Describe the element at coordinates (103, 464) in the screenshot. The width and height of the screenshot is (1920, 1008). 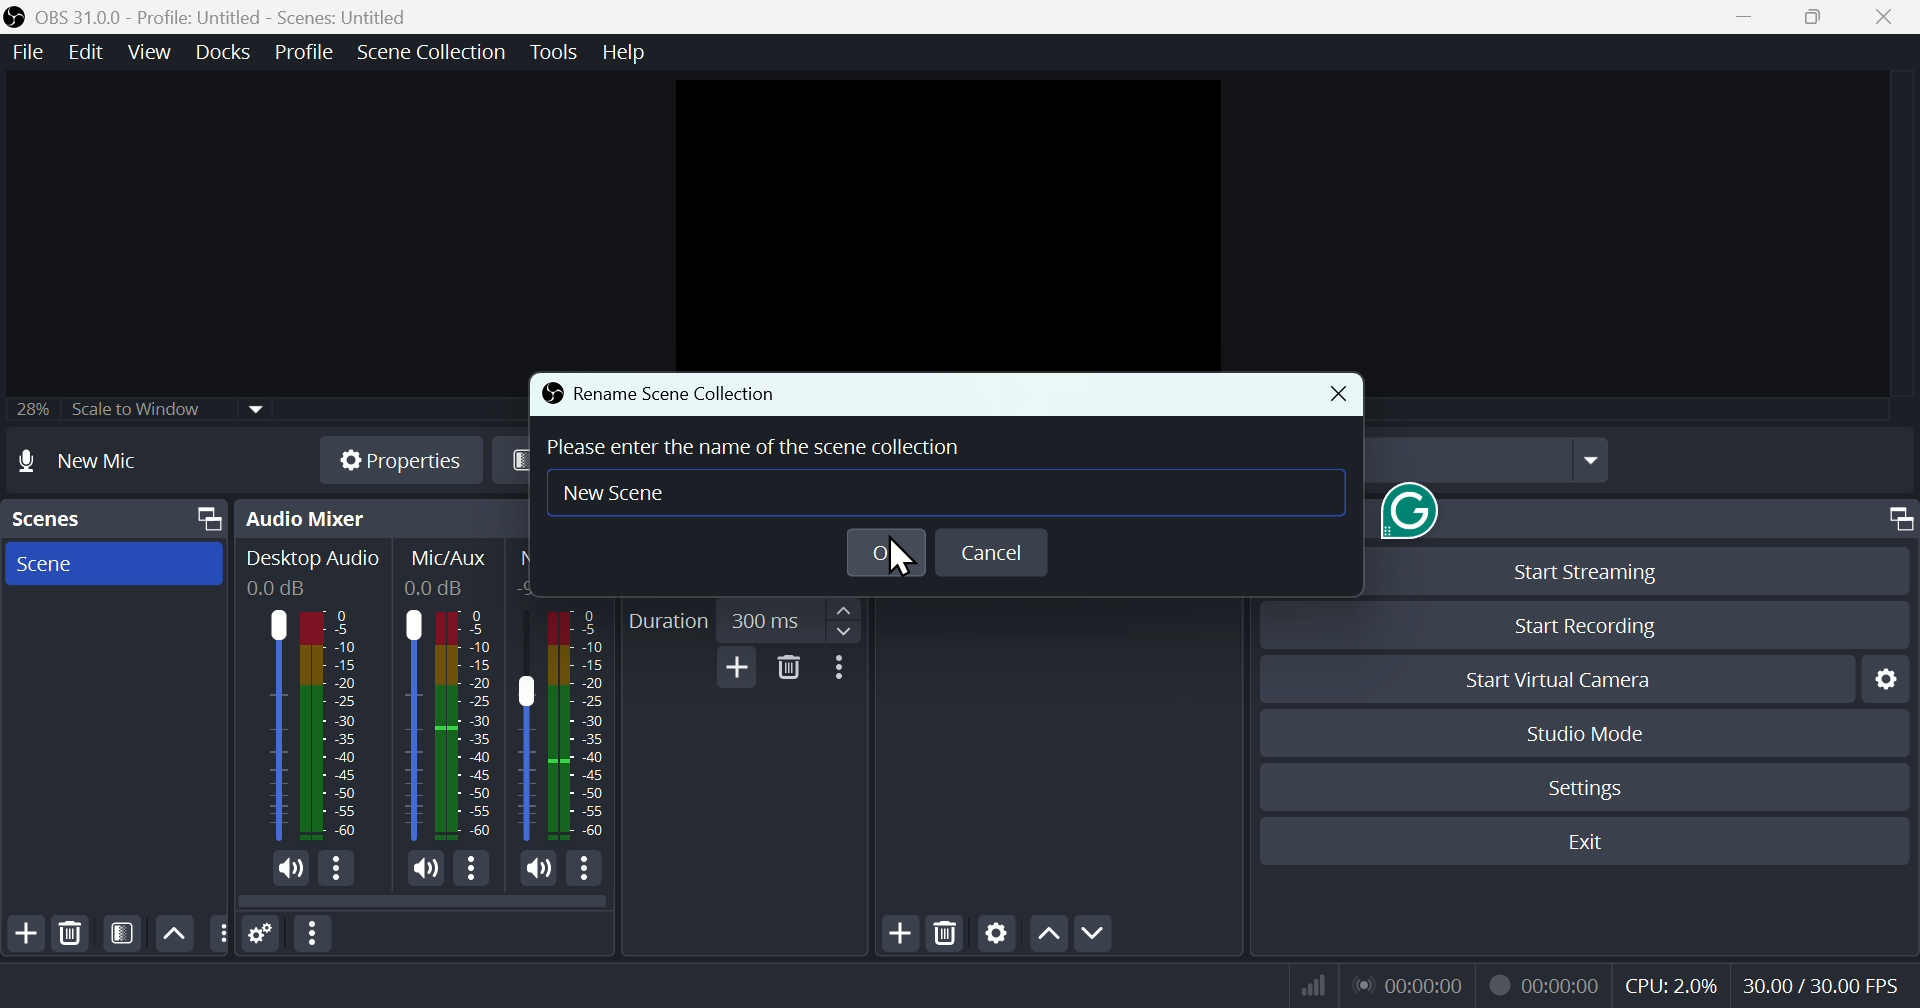
I see `New mic` at that location.